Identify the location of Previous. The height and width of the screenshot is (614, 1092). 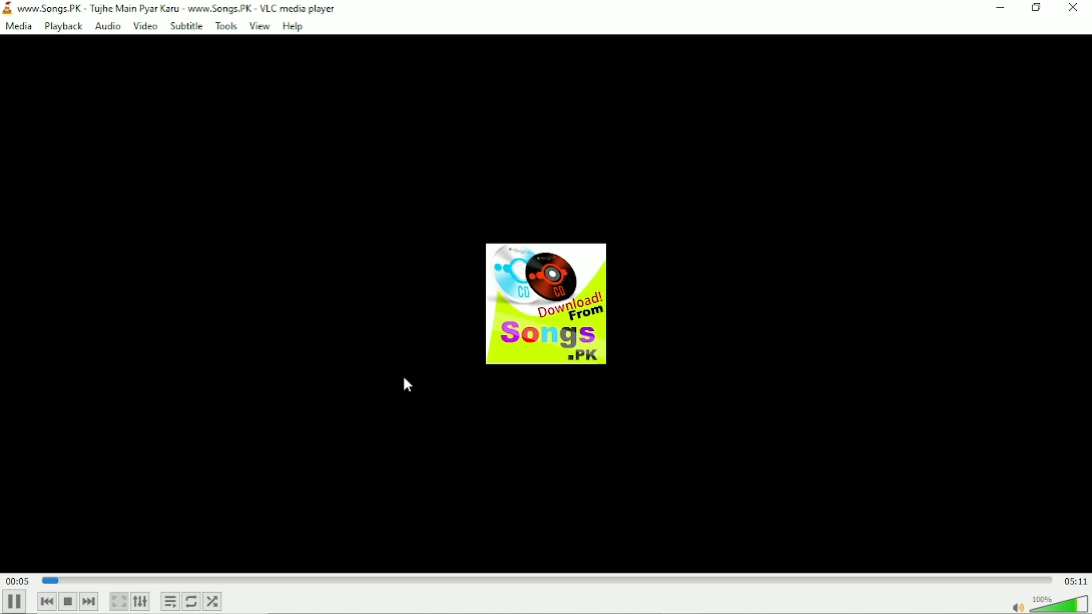
(44, 602).